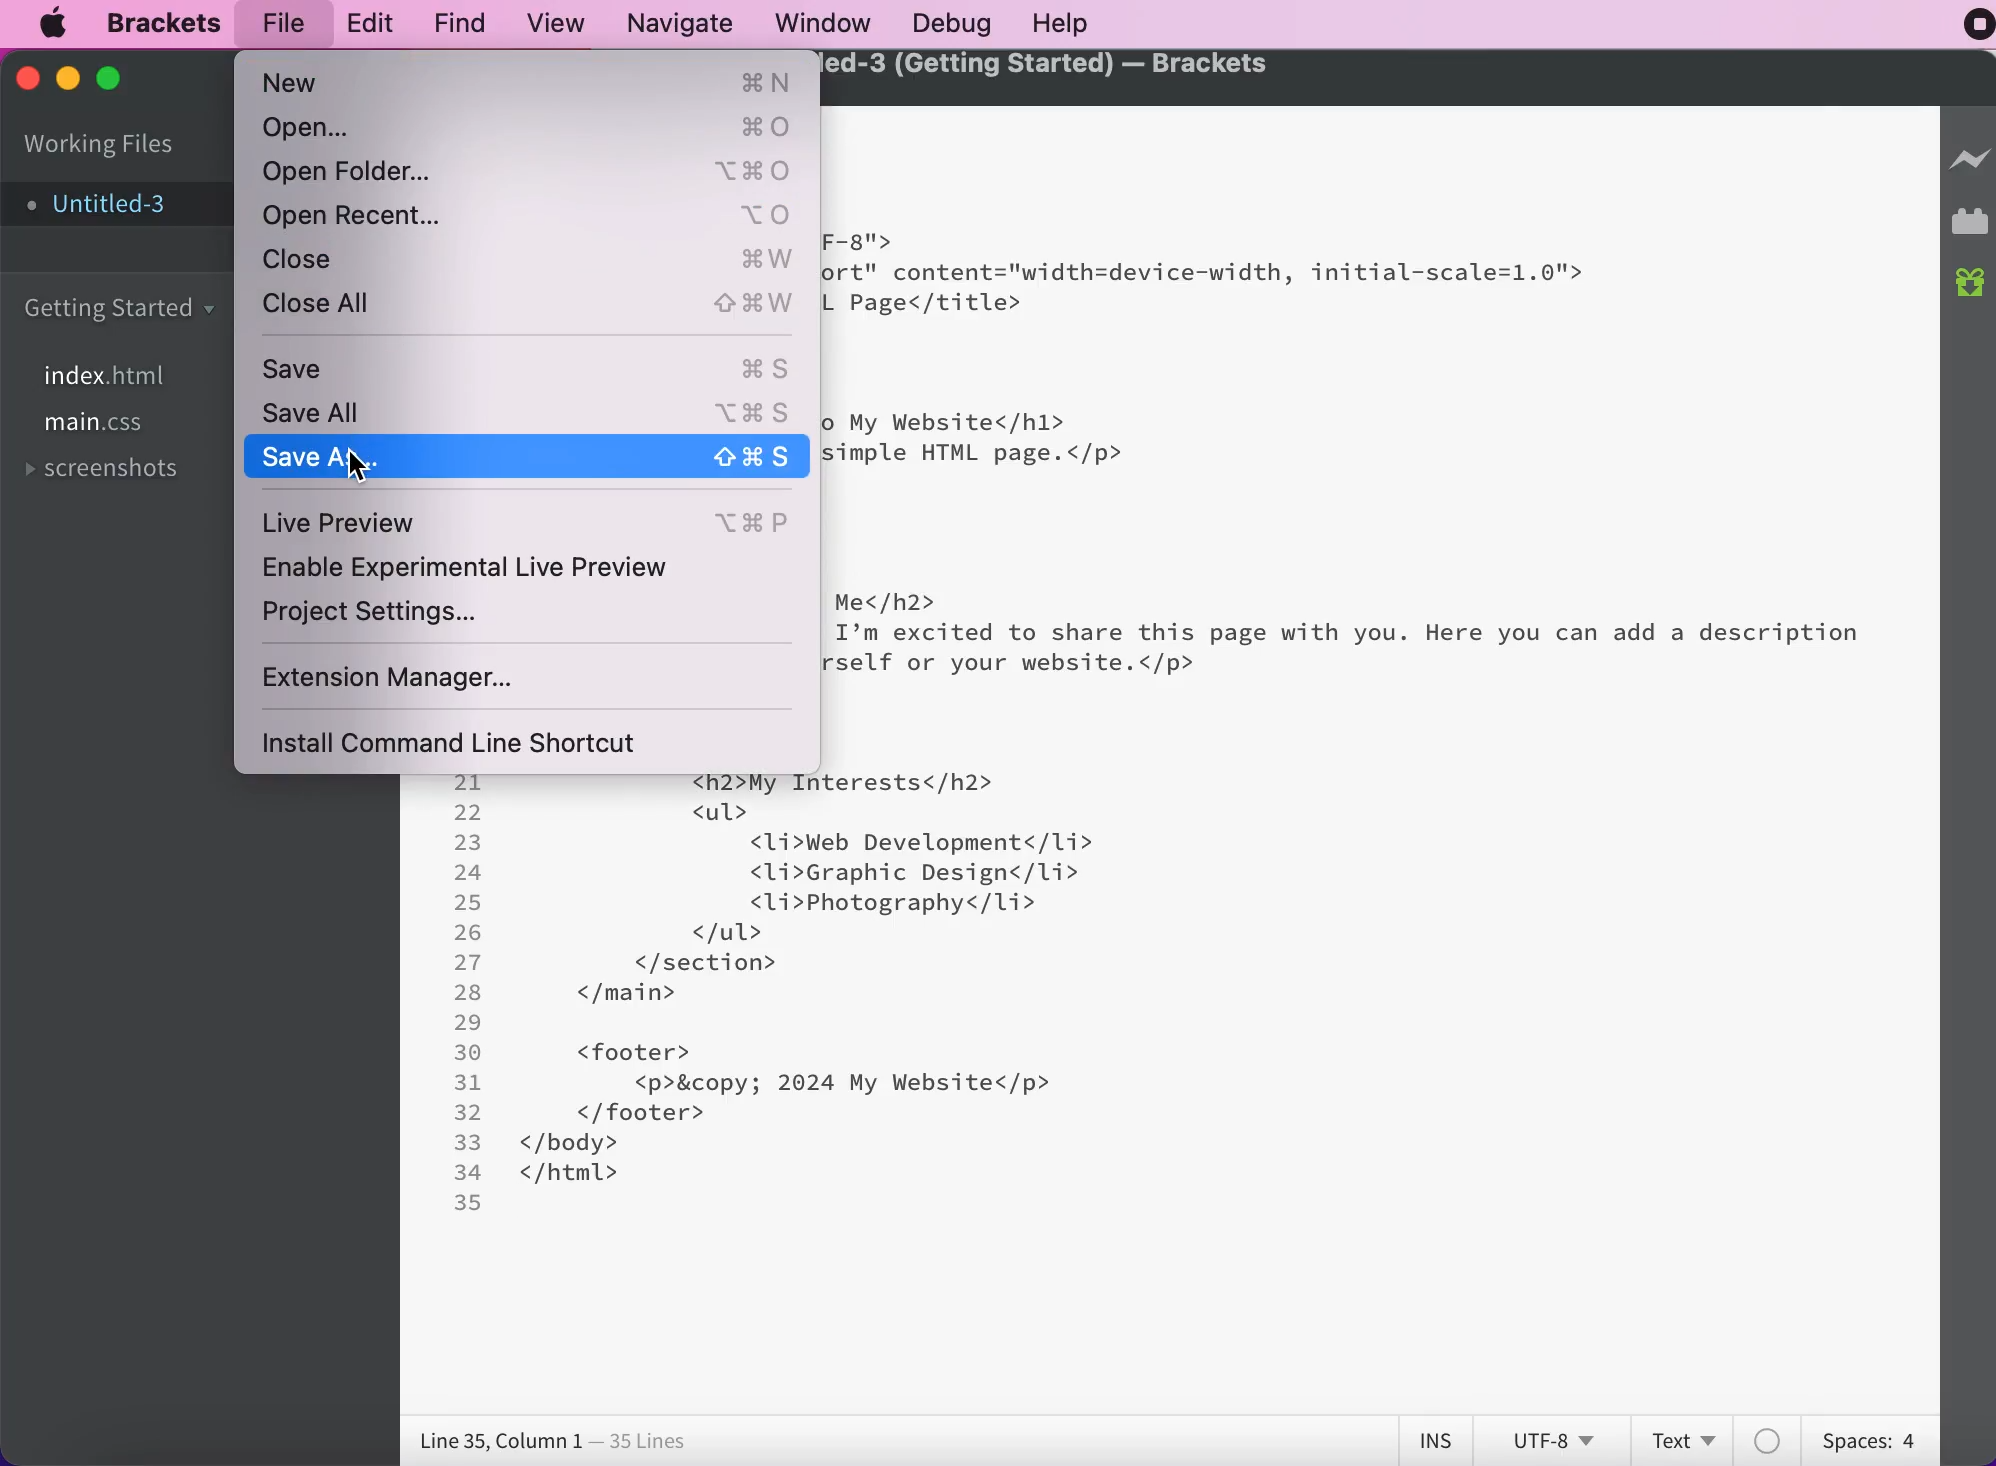 Image resolution: width=1996 pixels, height=1466 pixels. I want to click on 21, so click(468, 782).